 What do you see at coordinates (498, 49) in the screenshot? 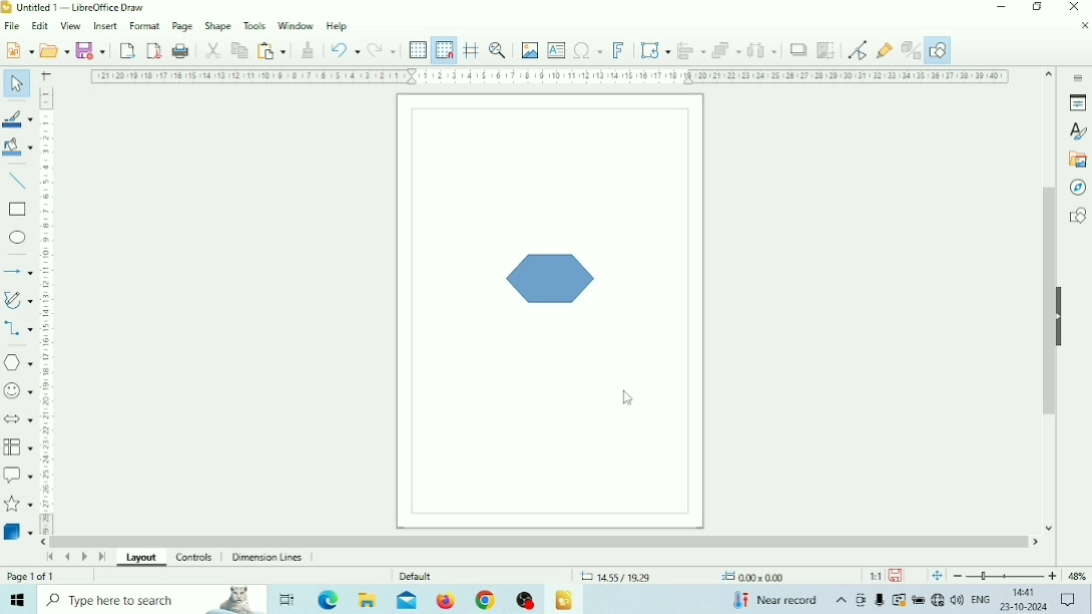
I see `Zoom & Pan` at bounding box center [498, 49].